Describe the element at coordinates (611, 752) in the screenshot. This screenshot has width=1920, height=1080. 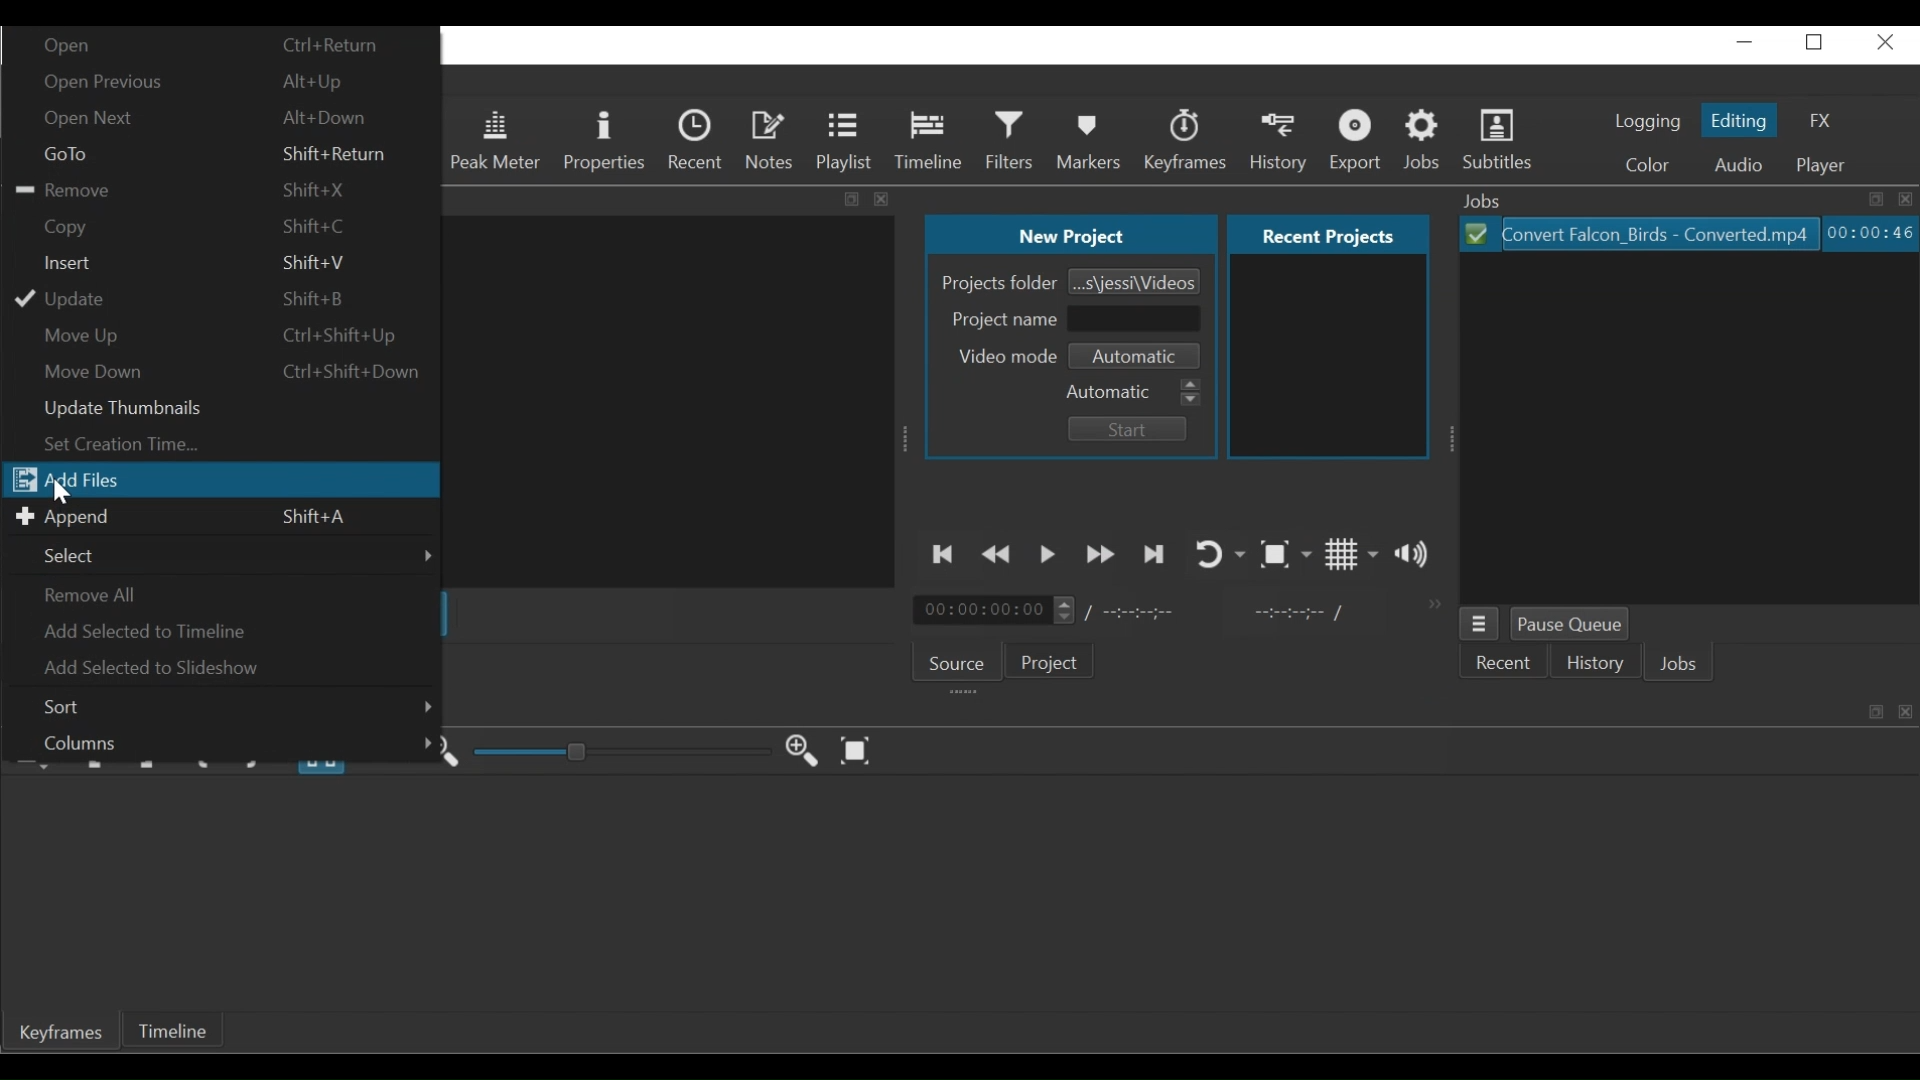
I see `Adjust Zoom Keyframe` at that location.